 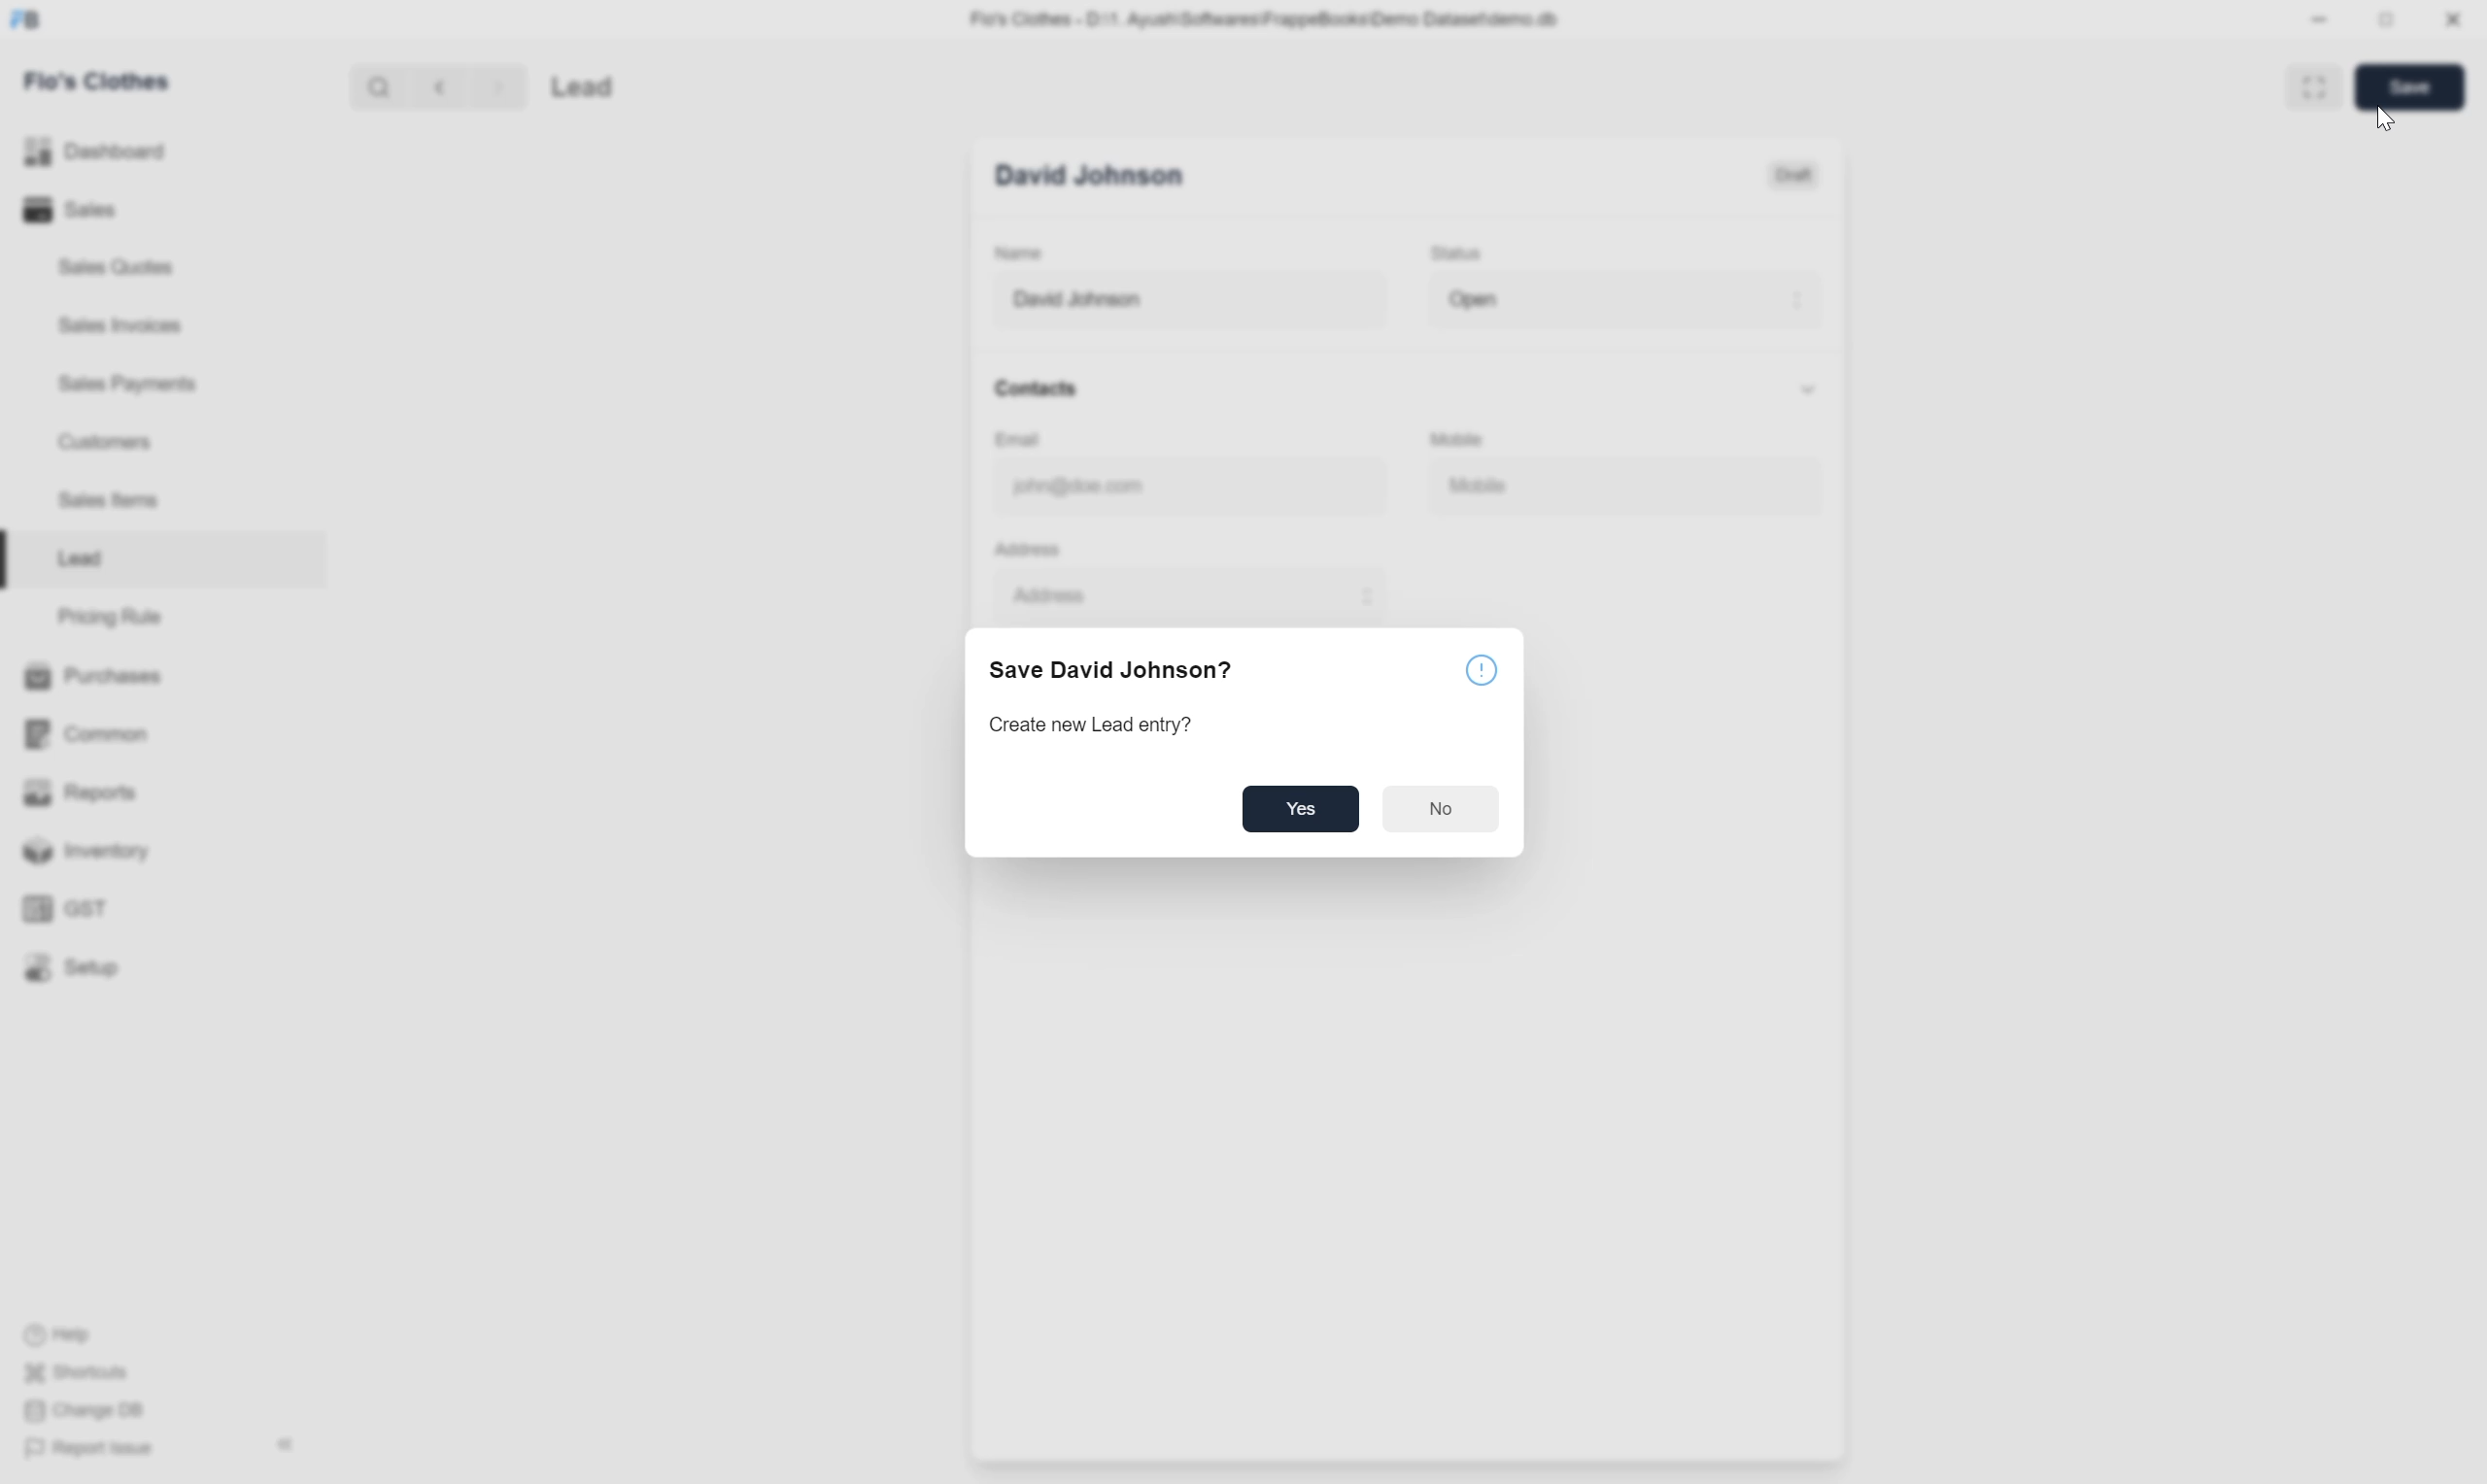 What do you see at coordinates (1176, 592) in the screenshot?
I see `Address ` at bounding box center [1176, 592].